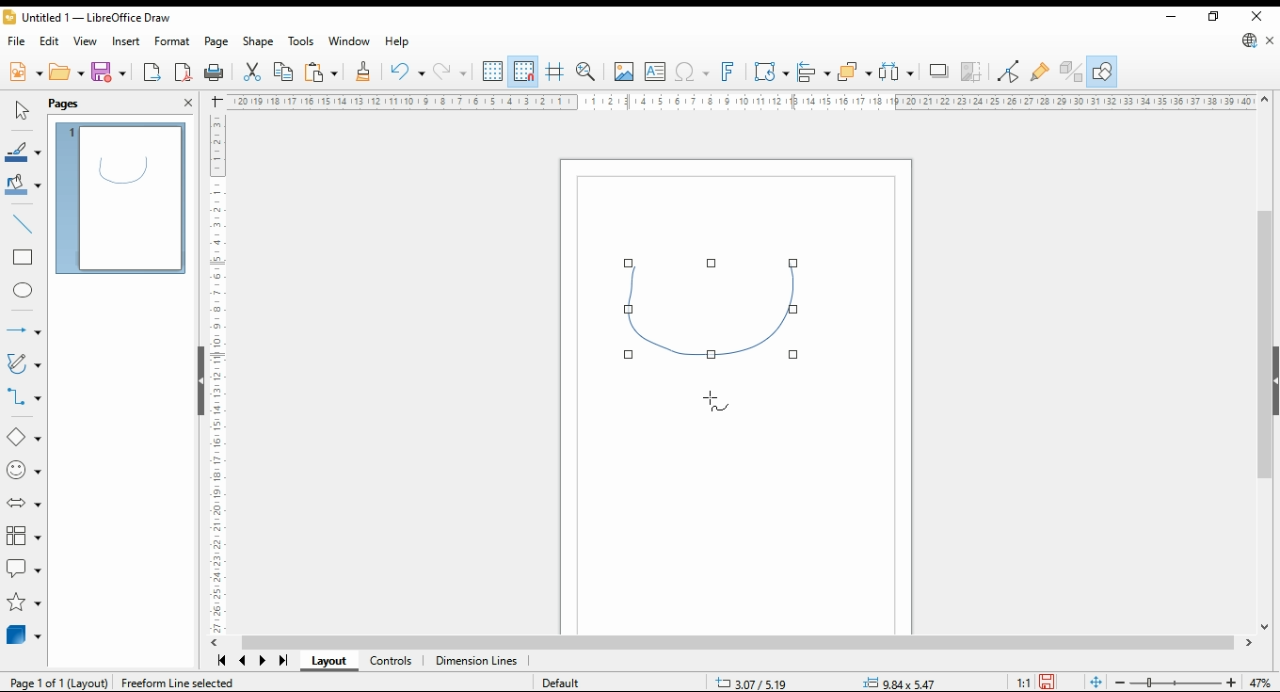 The height and width of the screenshot is (692, 1280). I want to click on first page, so click(221, 660).